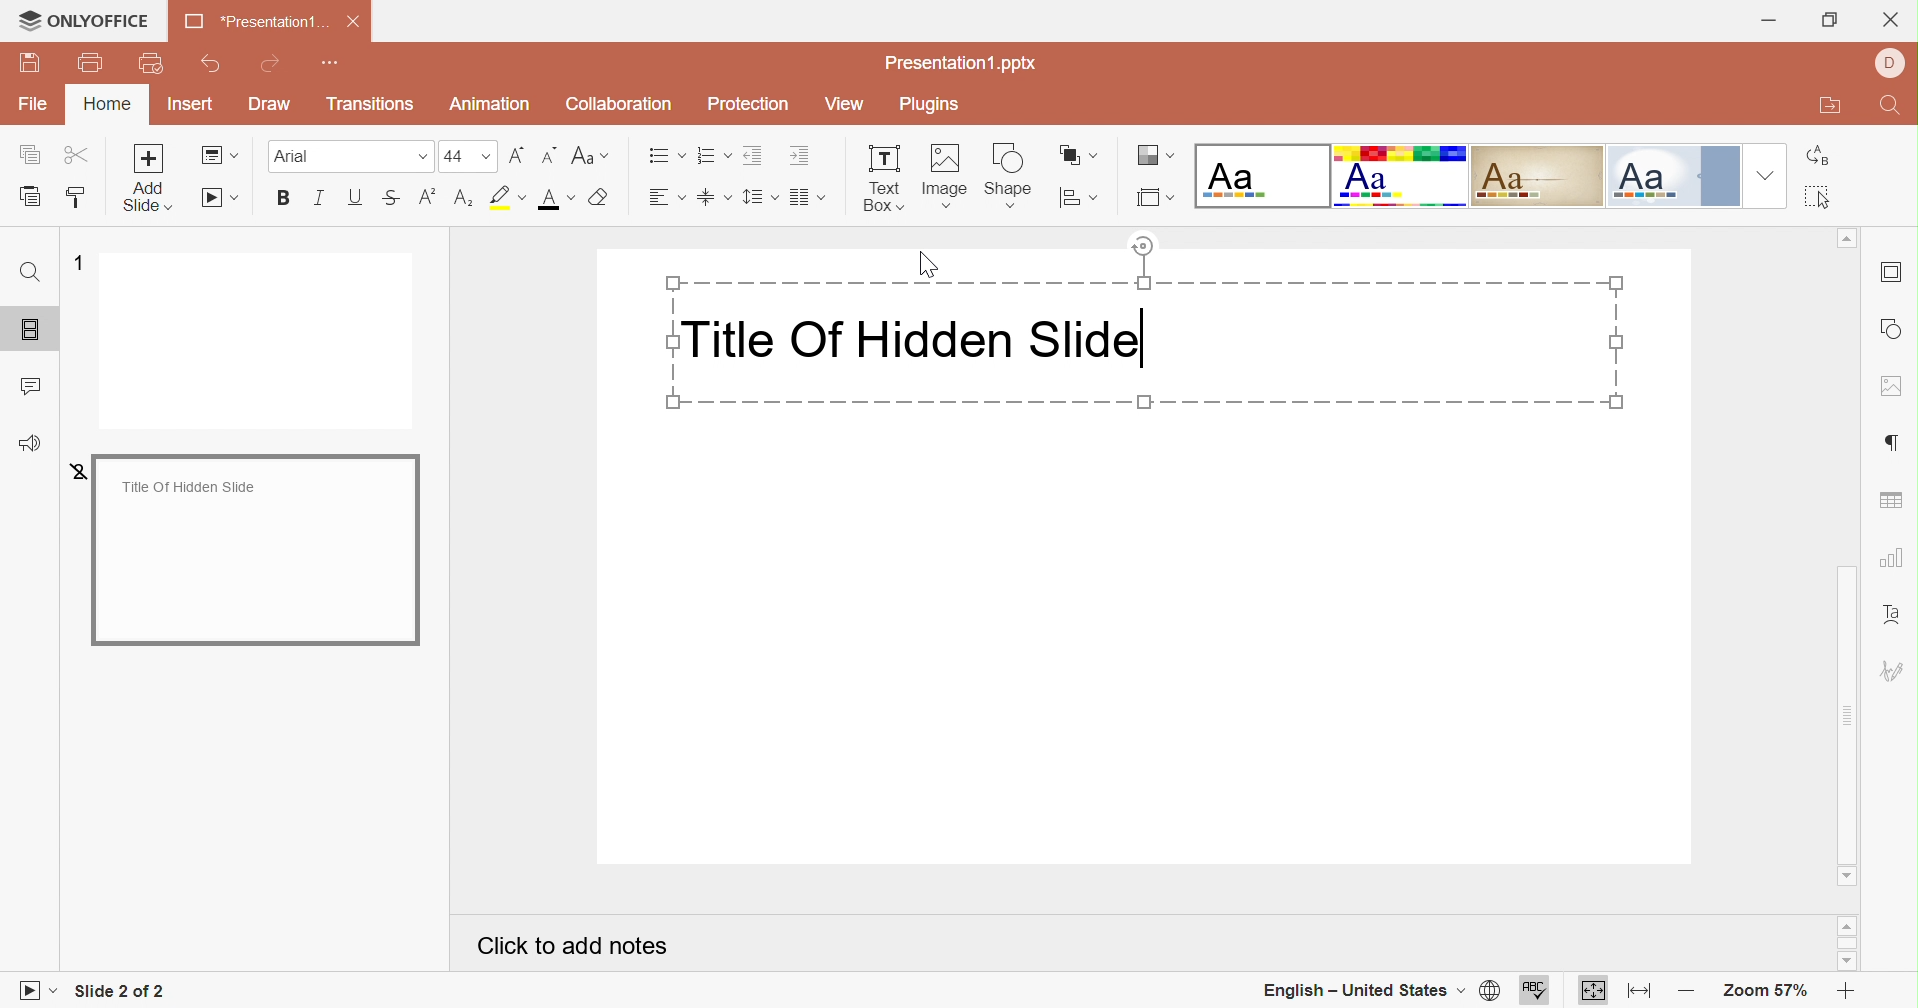  I want to click on Decrease indent, so click(754, 154).